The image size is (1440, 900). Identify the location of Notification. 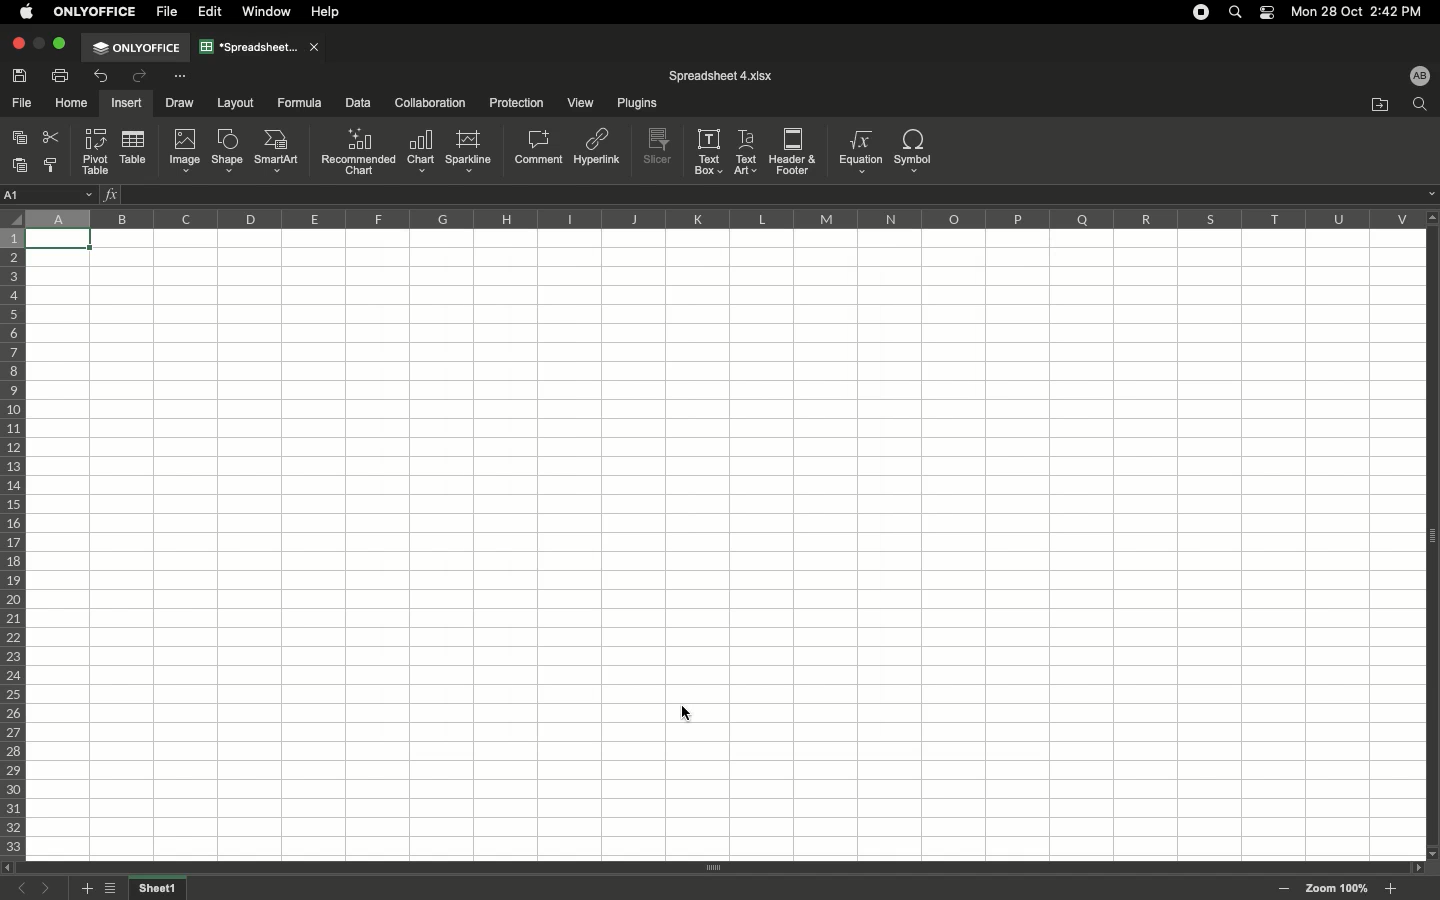
(1269, 12).